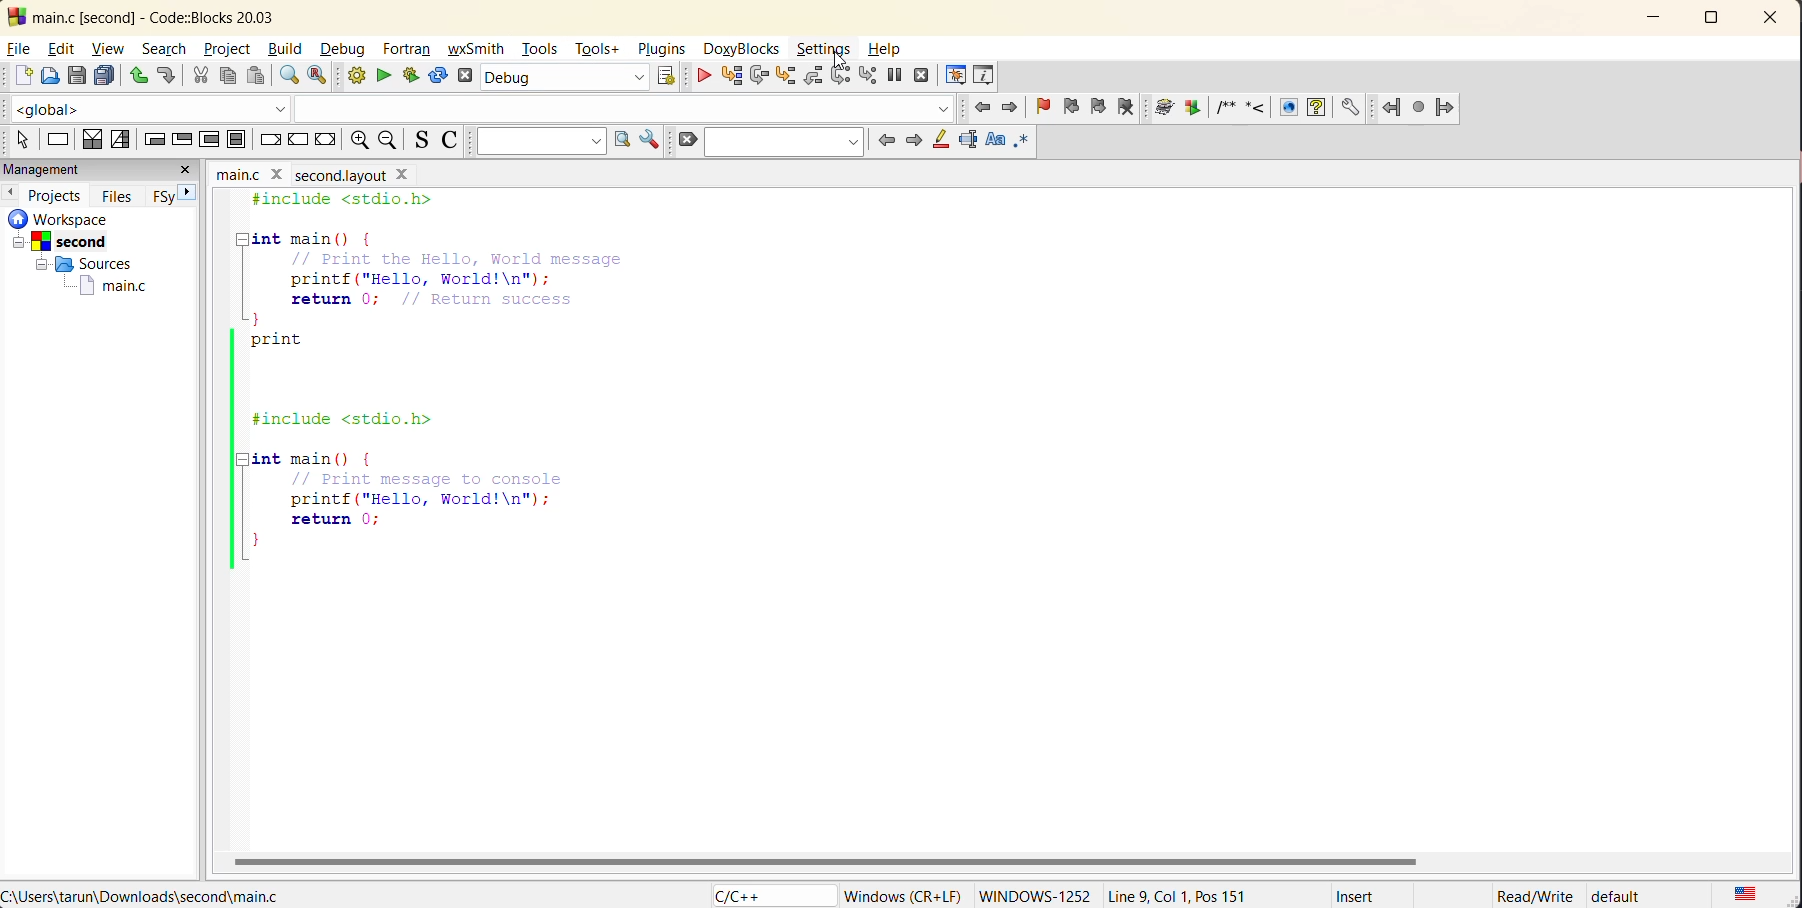 The width and height of the screenshot is (1802, 908). Describe the element at coordinates (970, 140) in the screenshot. I see `selected text` at that location.